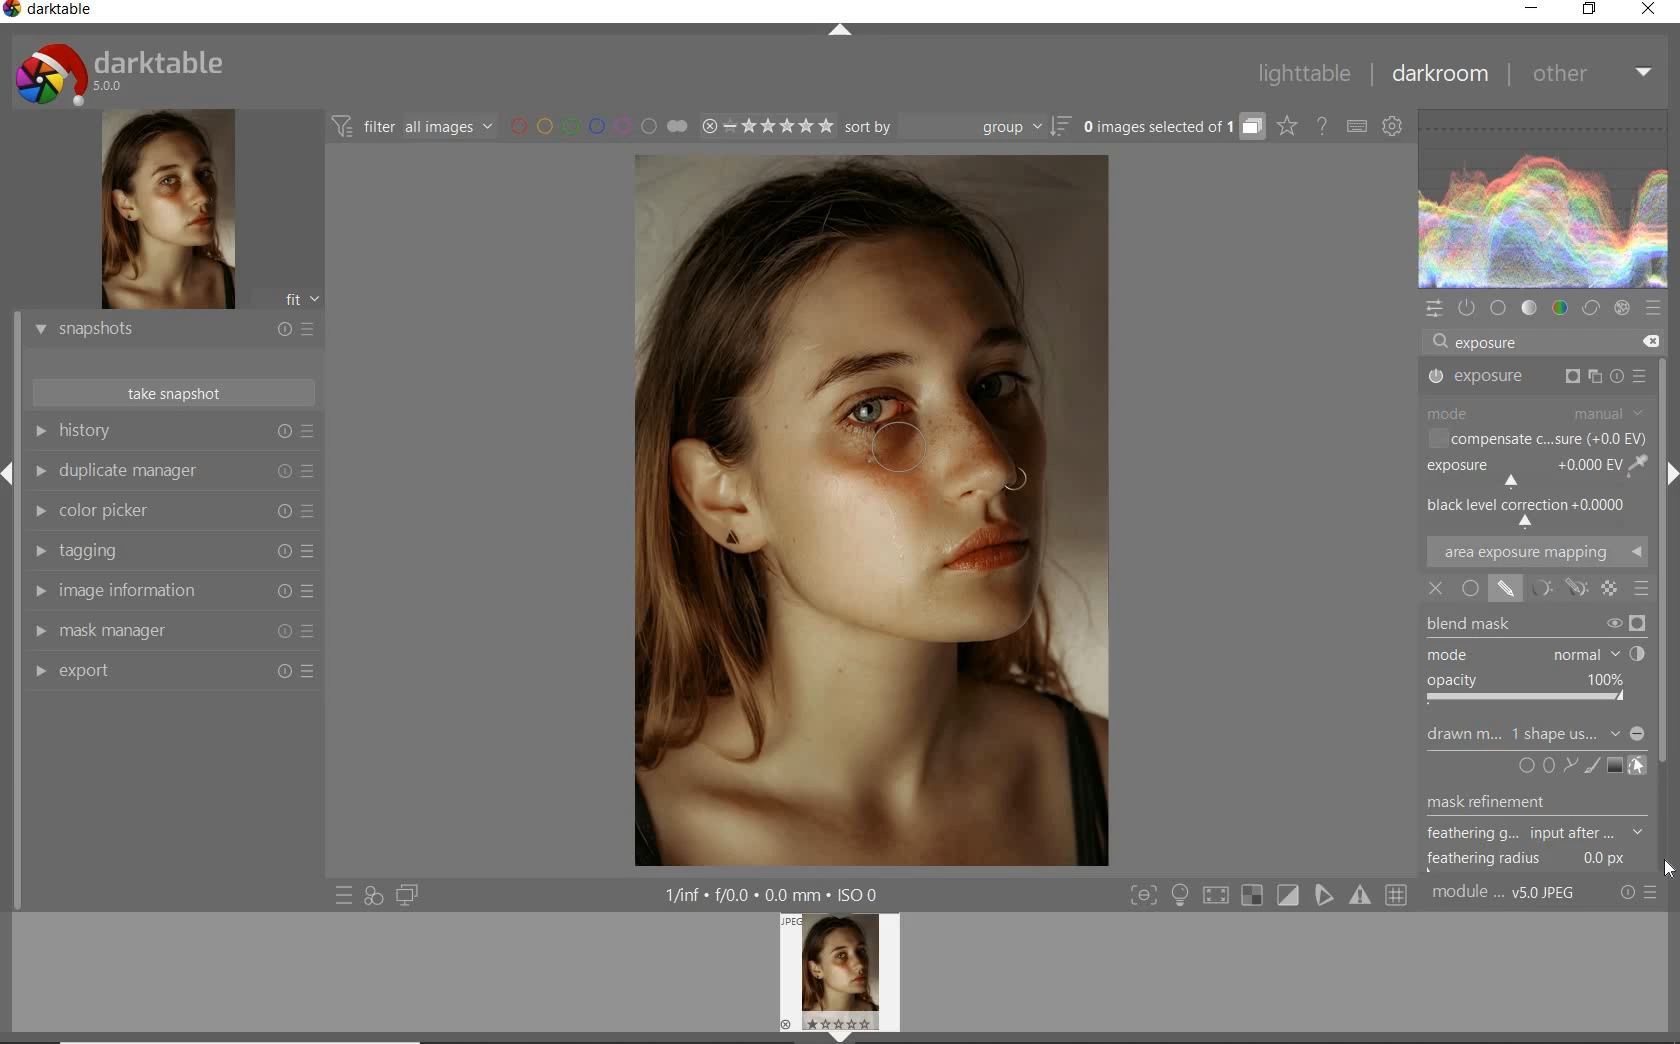  I want to click on EXPOSURE, so click(1517, 473).